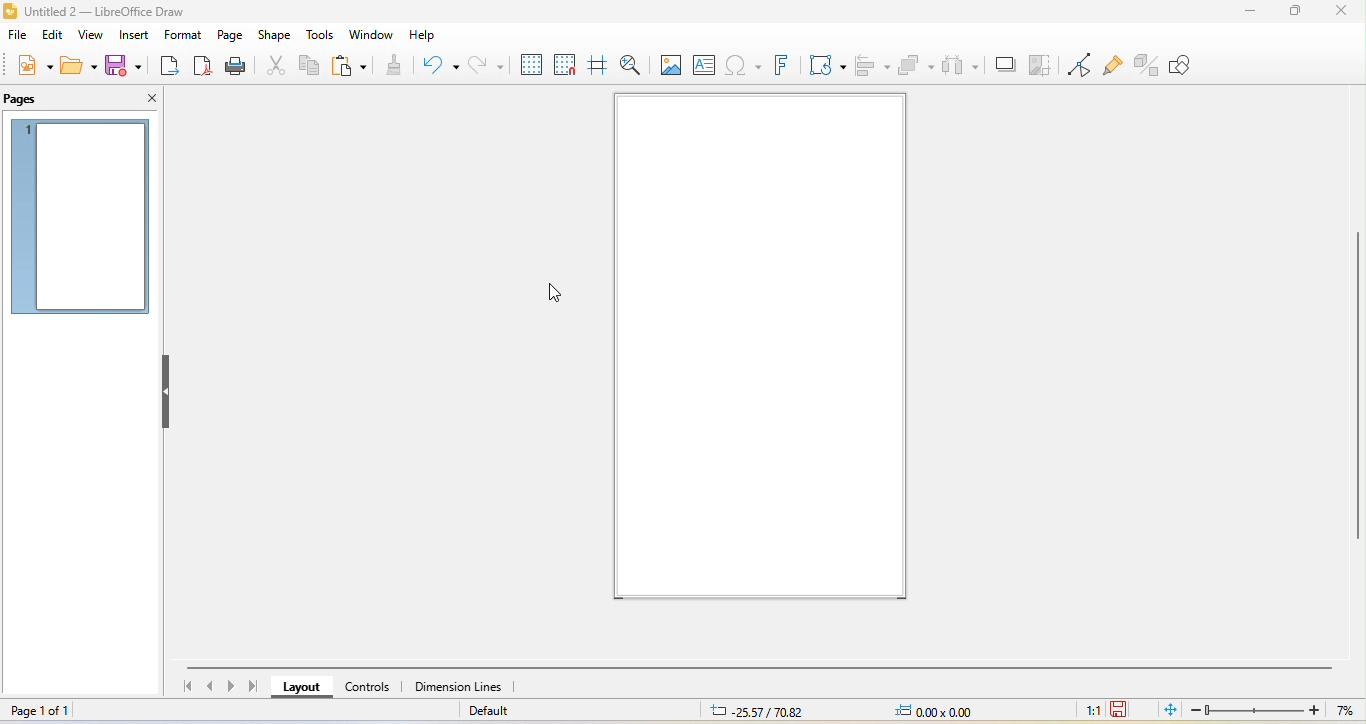 The image size is (1366, 724). Describe the element at coordinates (438, 65) in the screenshot. I see `undo` at that location.